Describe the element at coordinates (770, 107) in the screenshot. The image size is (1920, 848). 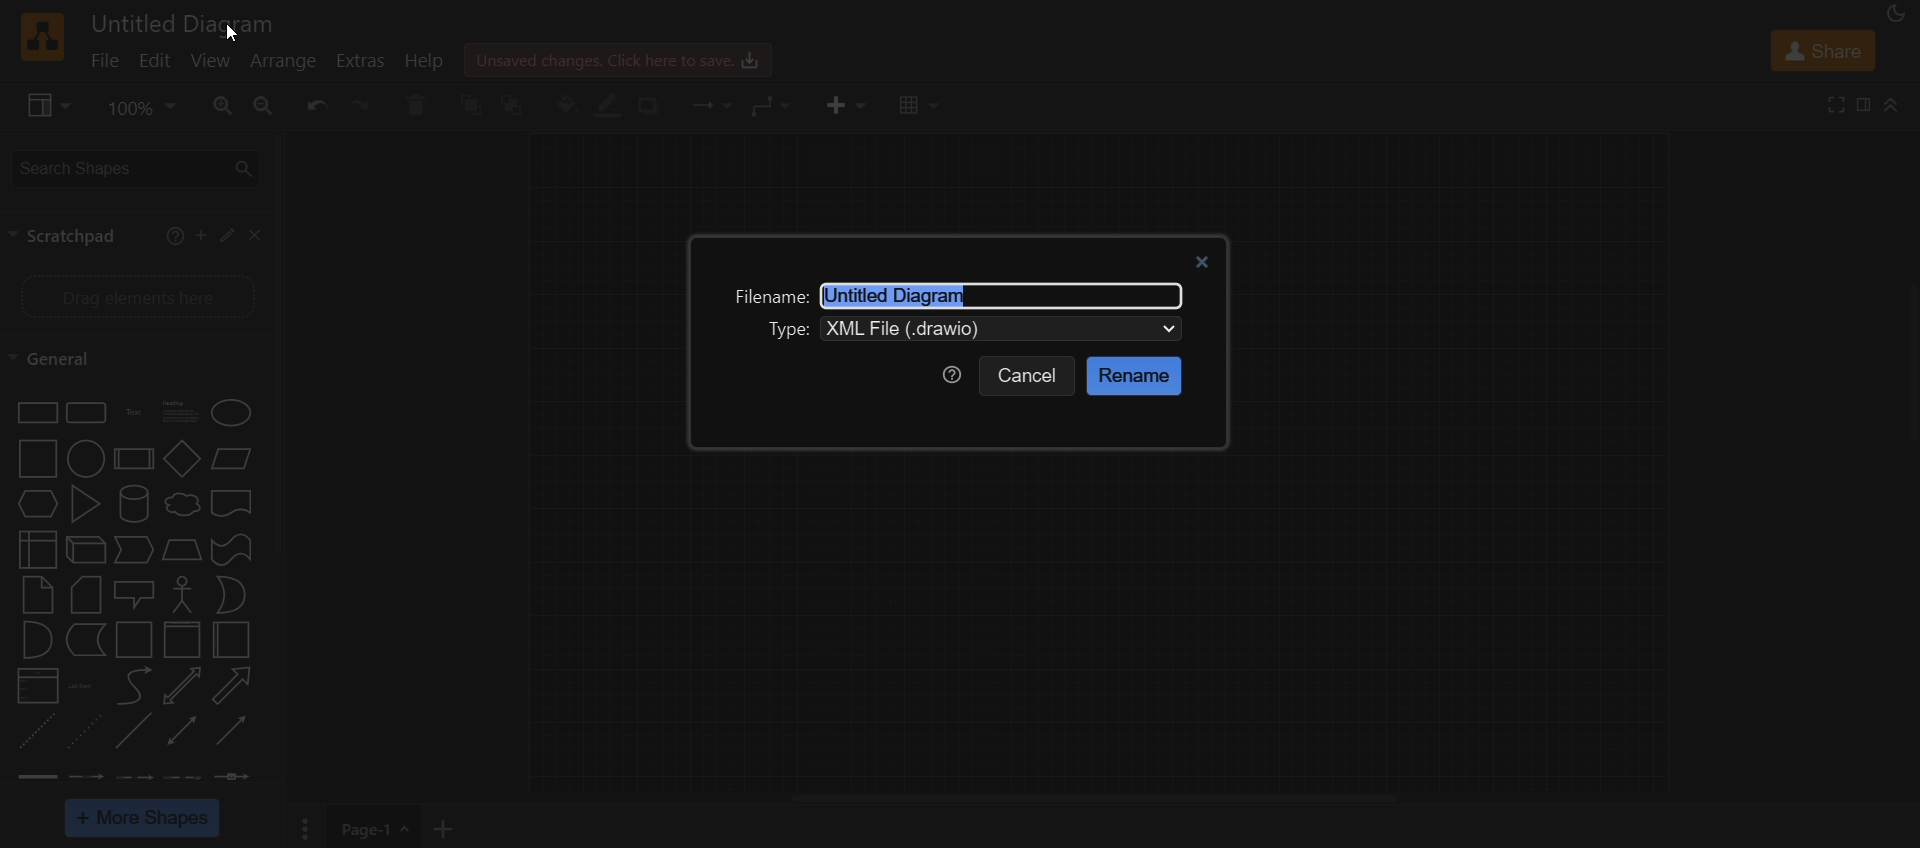
I see `waypoints` at that location.